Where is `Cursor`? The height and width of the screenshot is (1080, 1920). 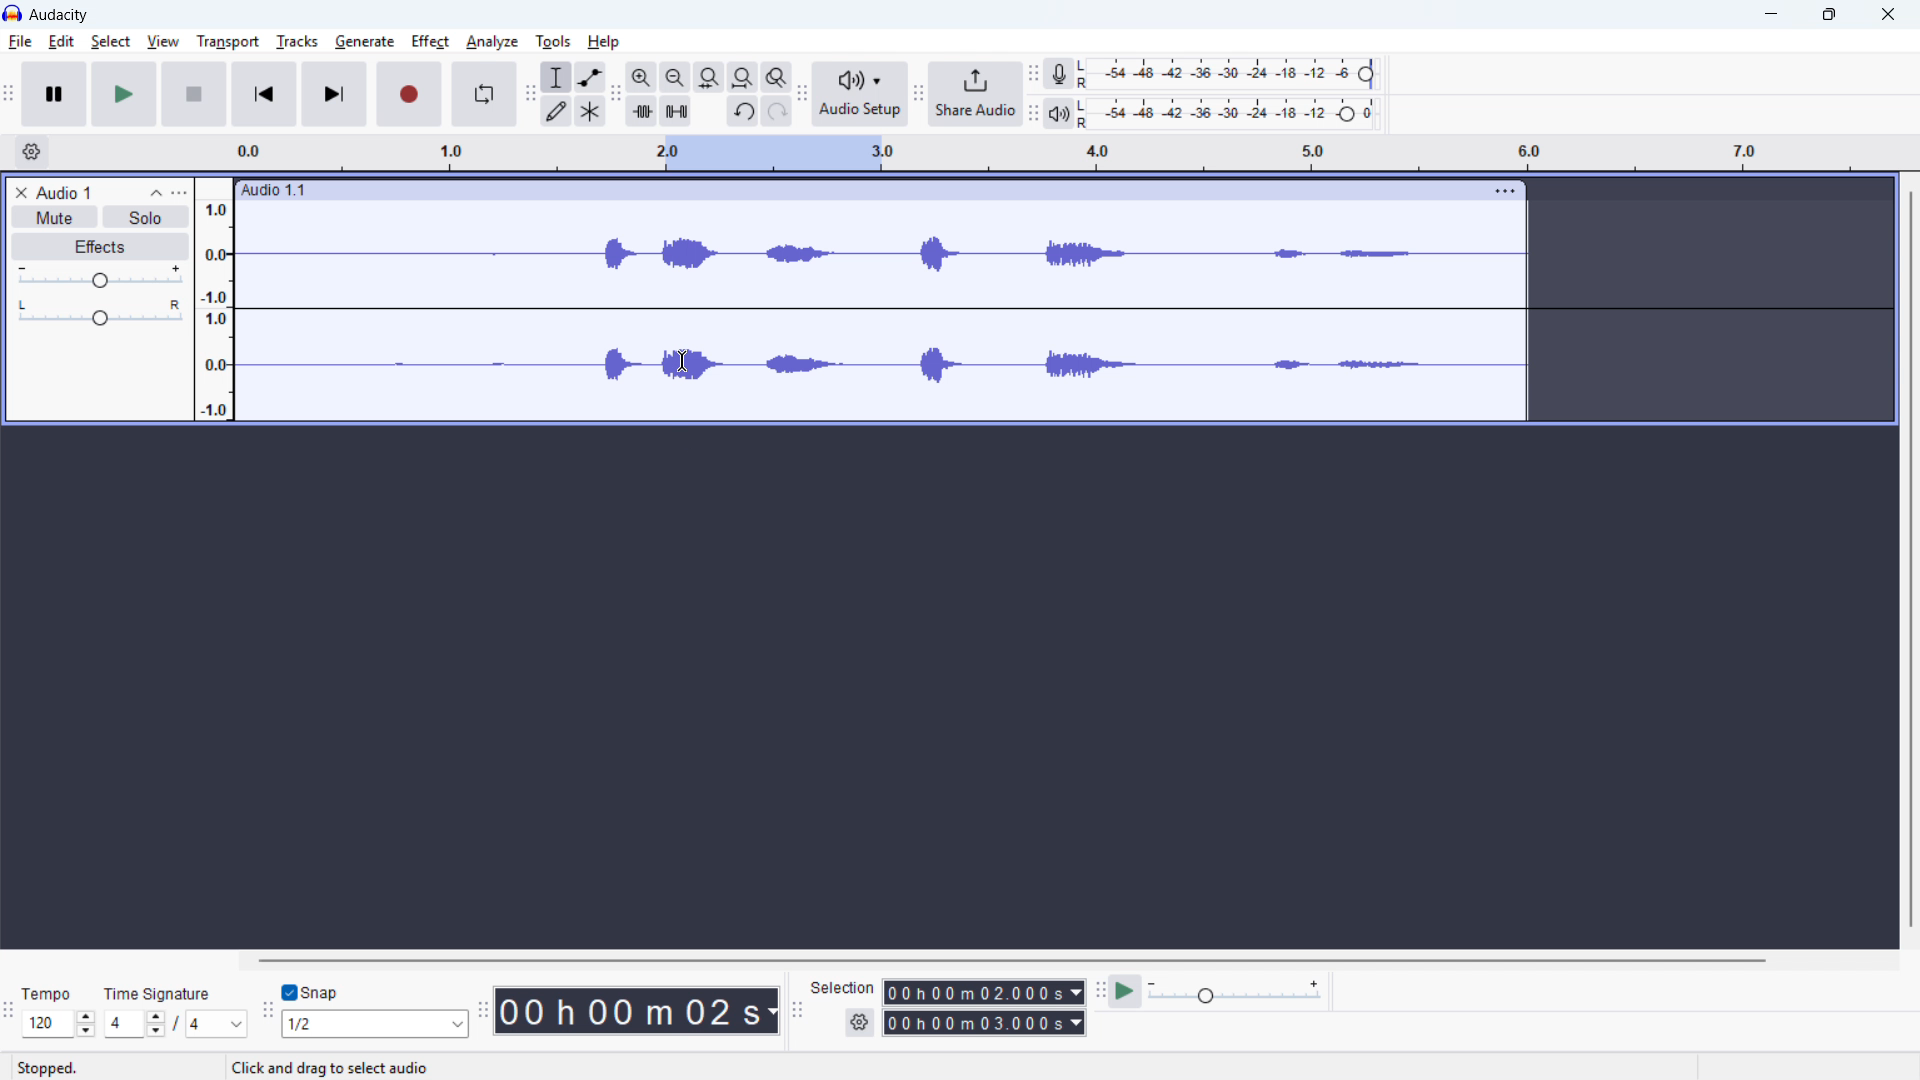 Cursor is located at coordinates (674, 365).